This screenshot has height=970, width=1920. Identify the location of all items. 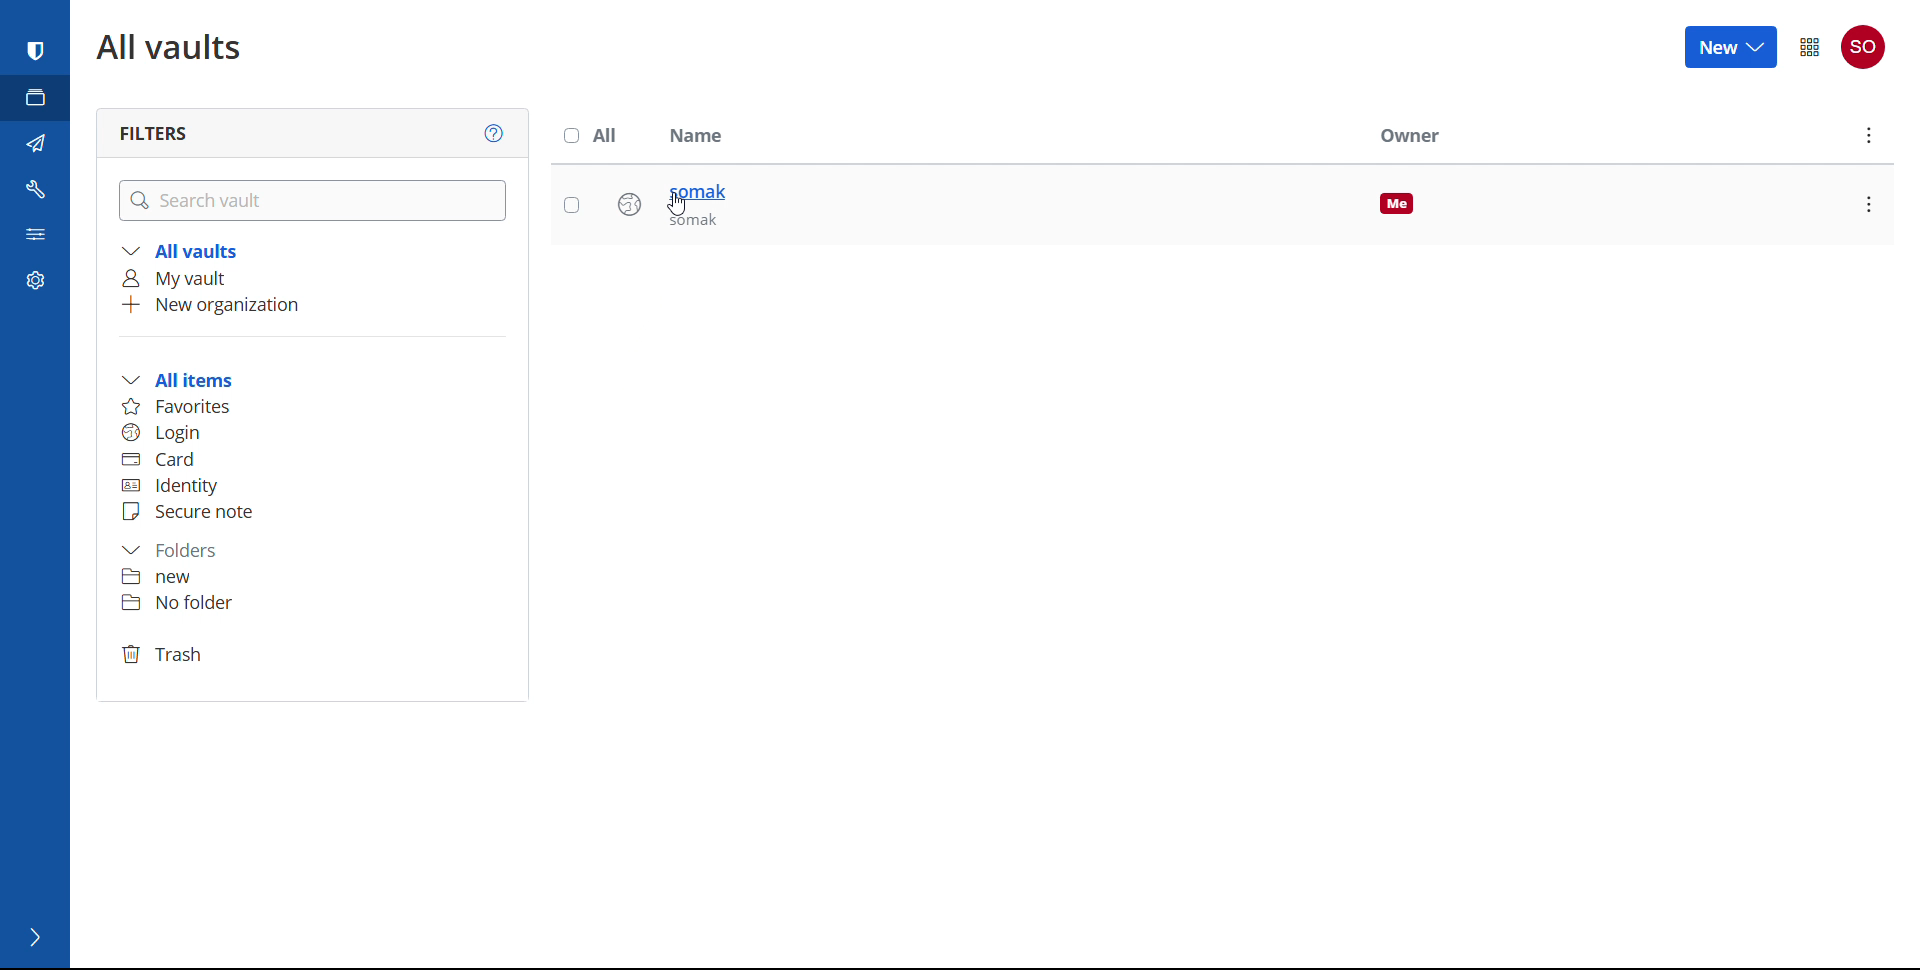
(306, 380).